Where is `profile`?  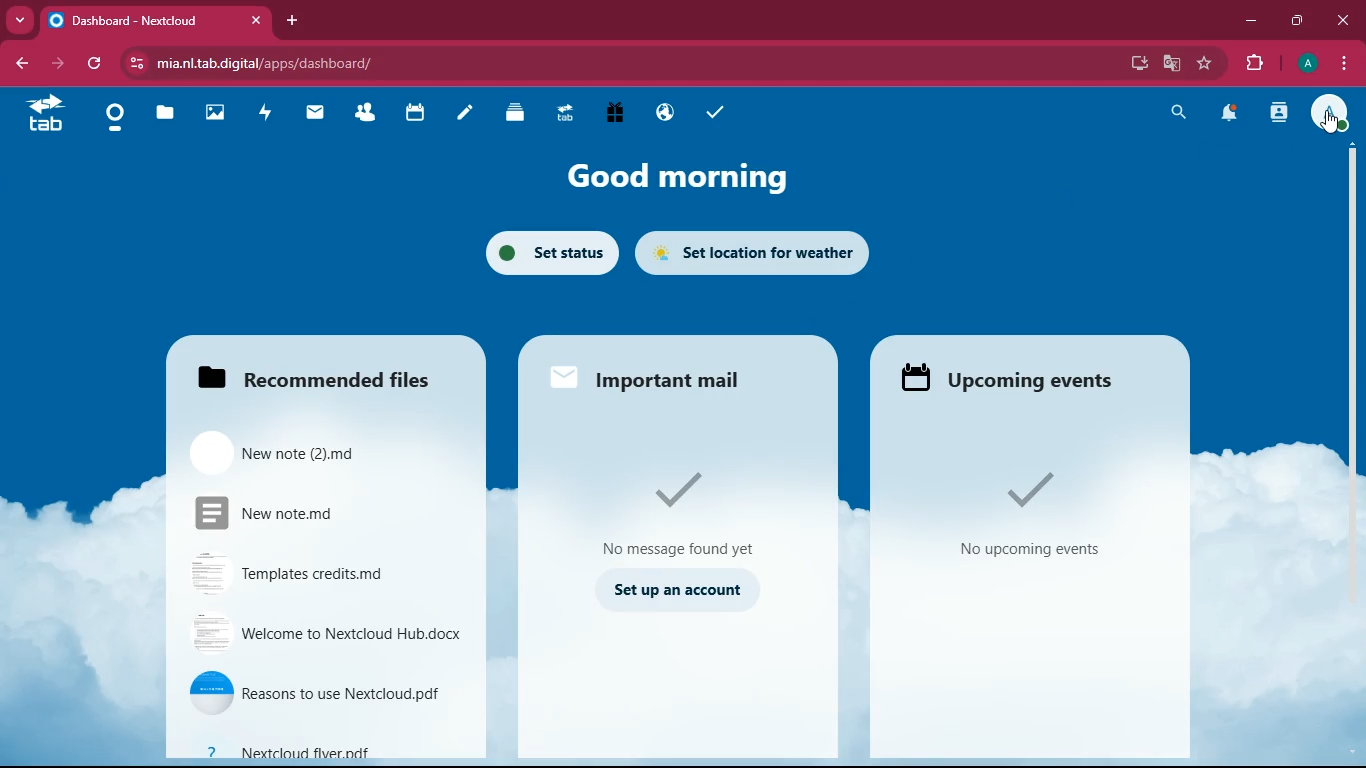 profile is located at coordinates (1303, 63).